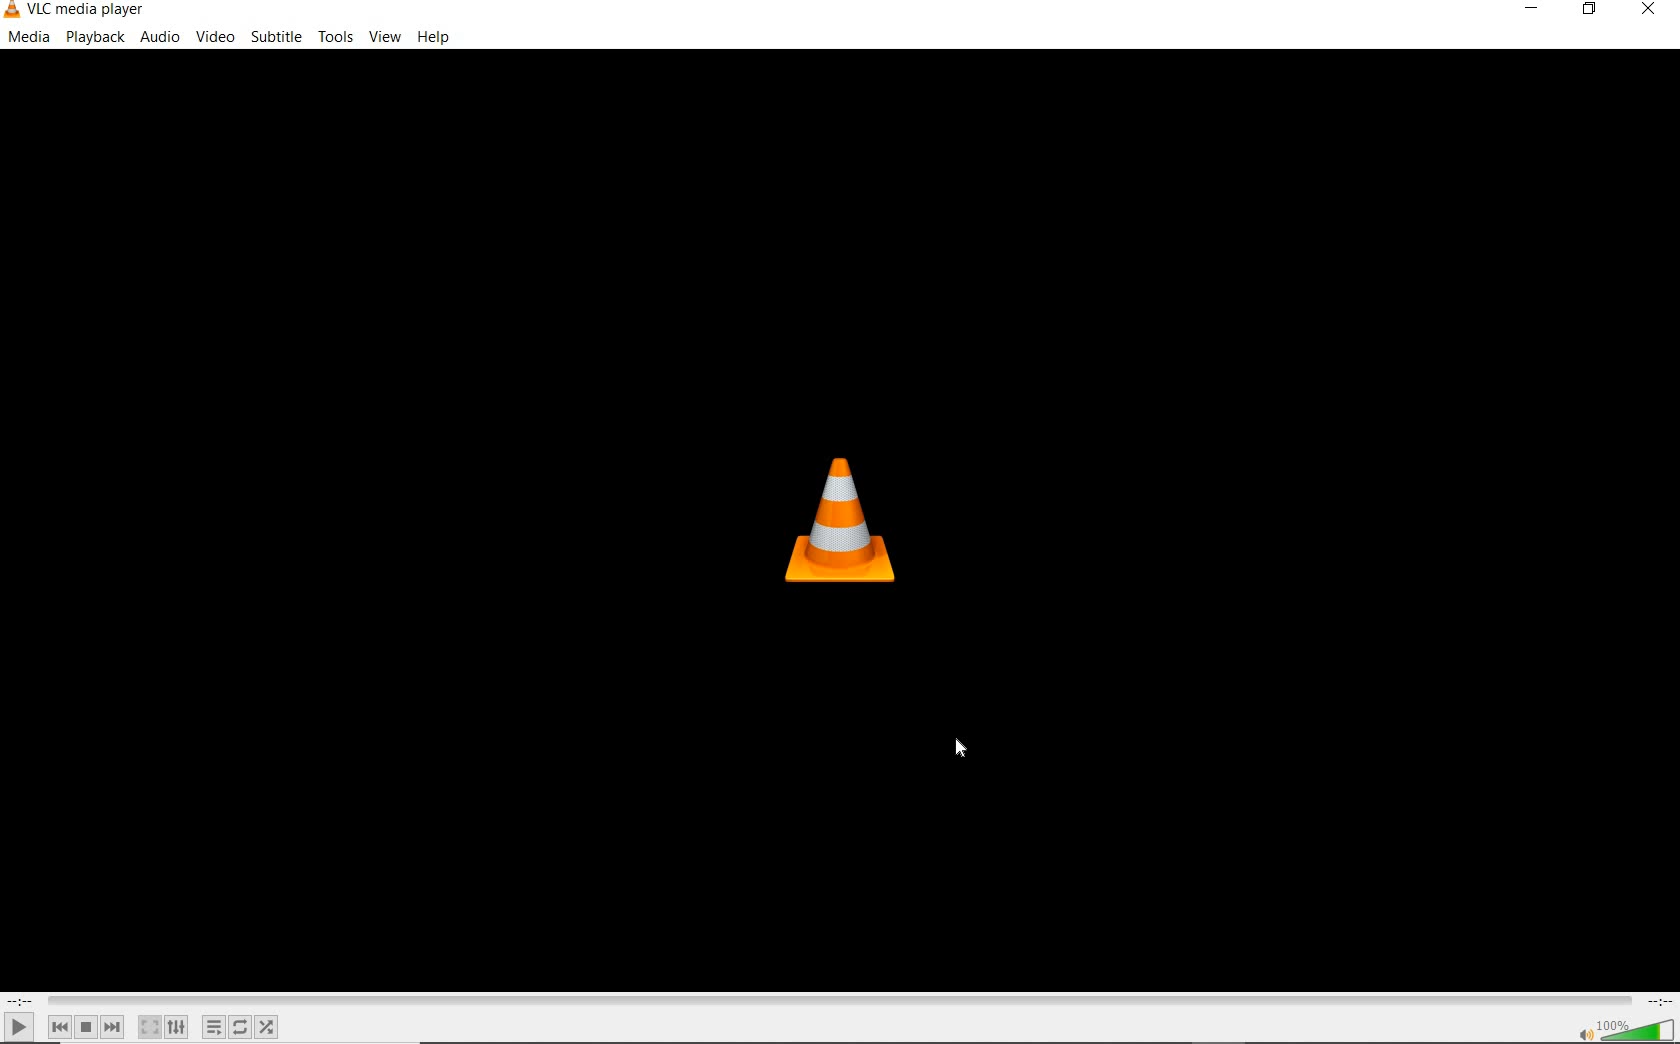 The width and height of the screenshot is (1680, 1044). I want to click on show extended settings, so click(176, 1027).